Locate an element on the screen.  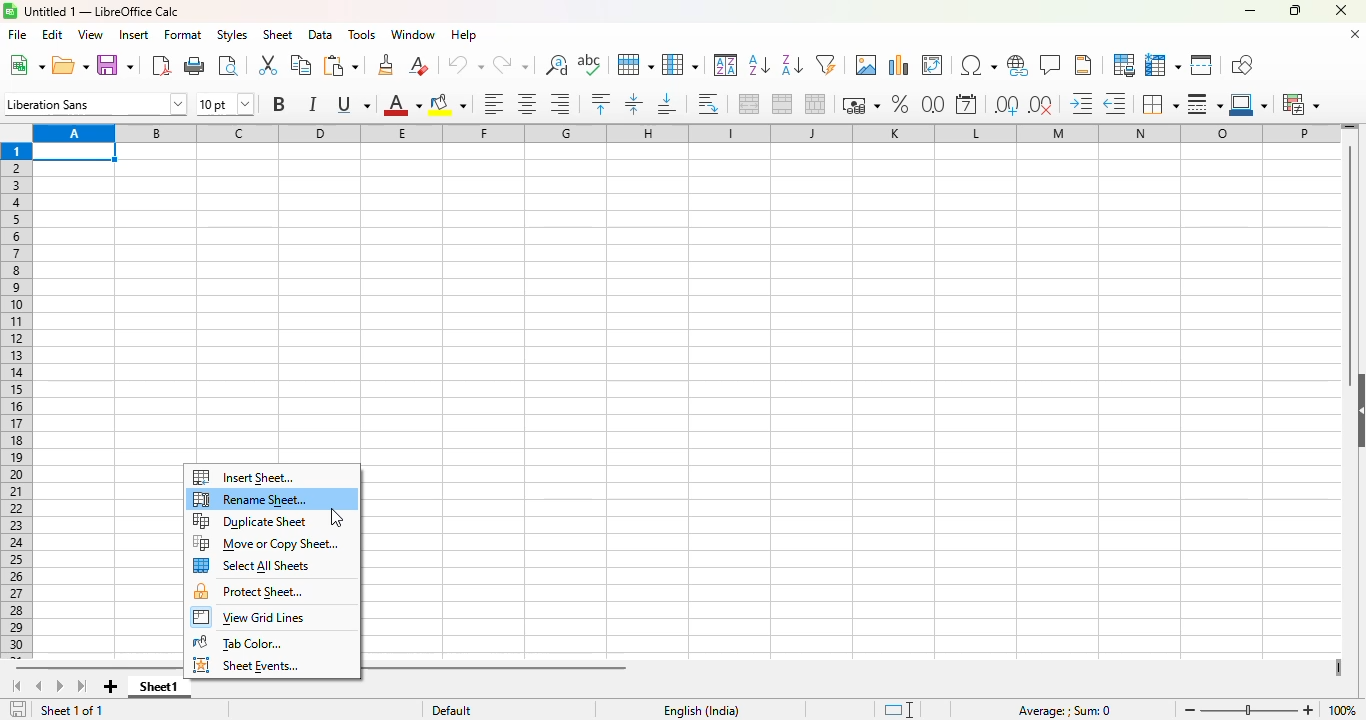
move or copy sheet is located at coordinates (266, 544).